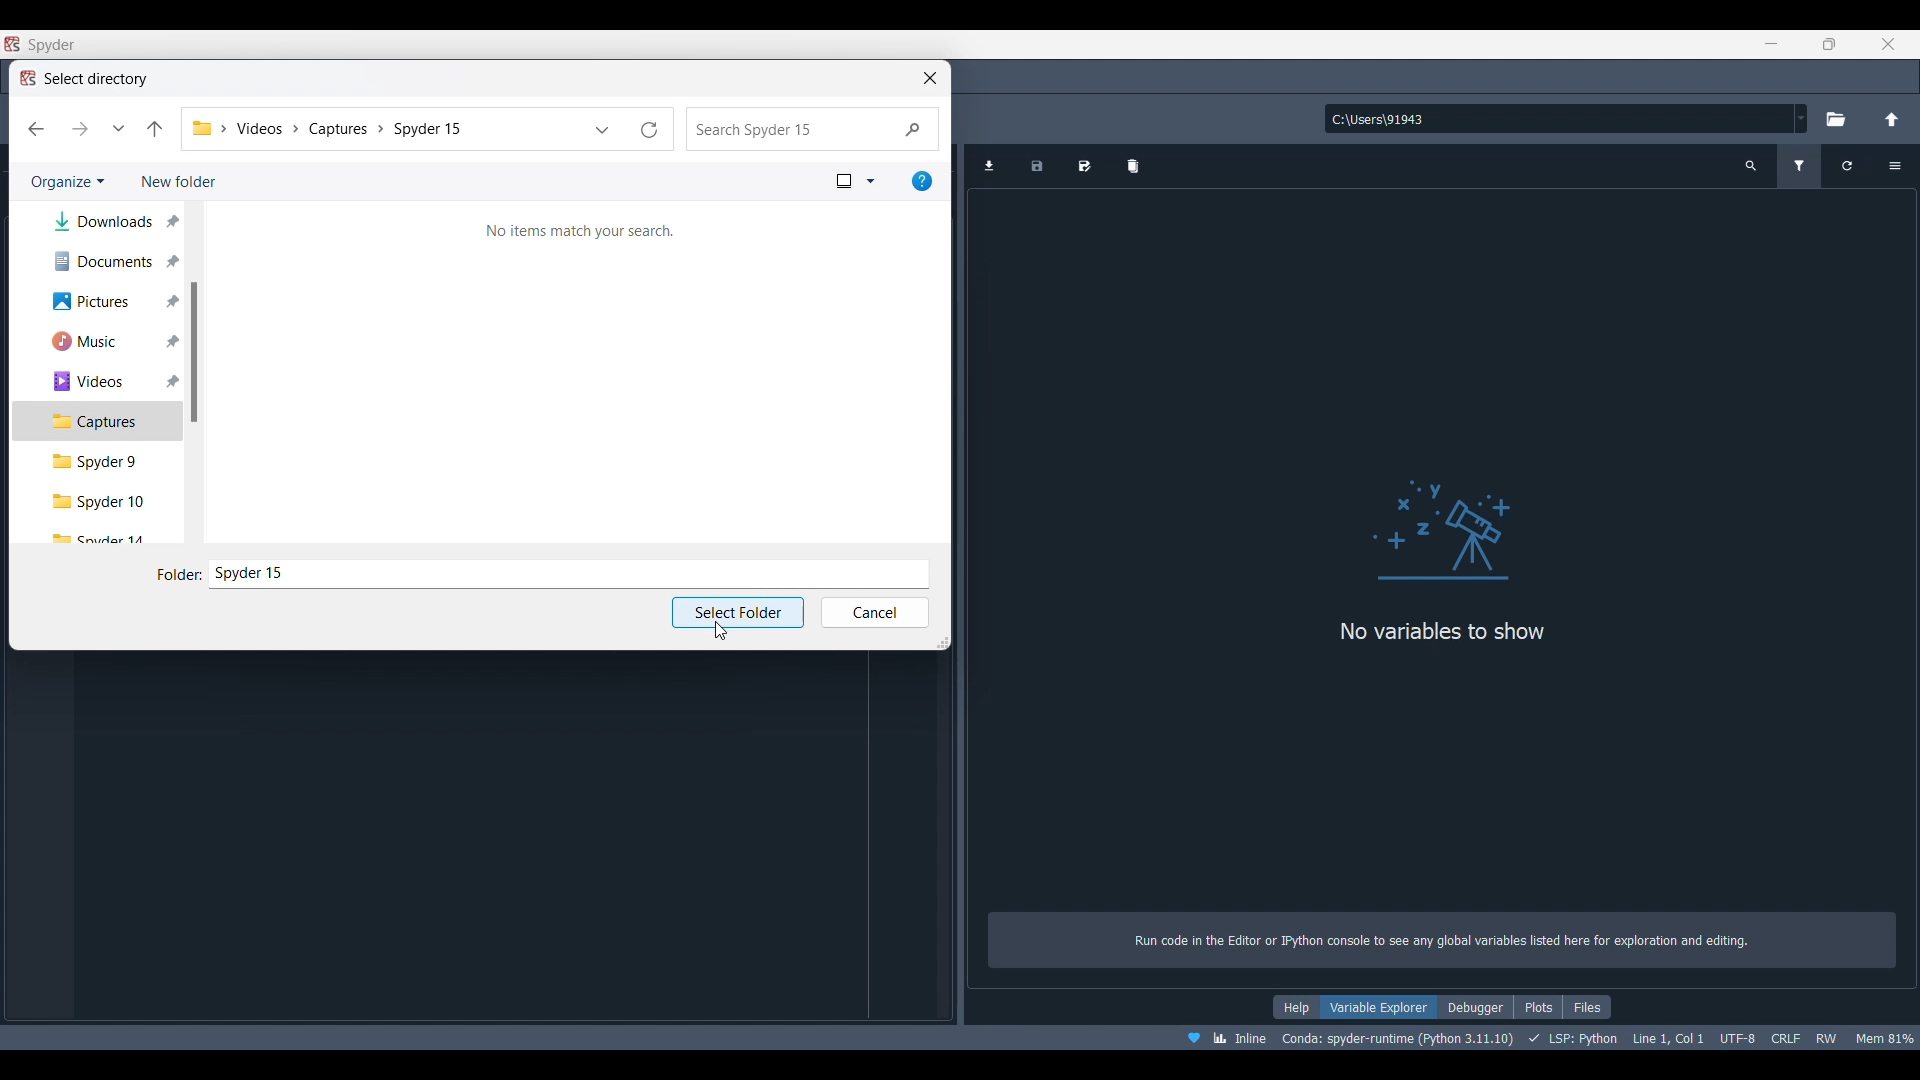  Describe the element at coordinates (154, 129) in the screenshot. I see `Go to previous folder in pathway` at that location.